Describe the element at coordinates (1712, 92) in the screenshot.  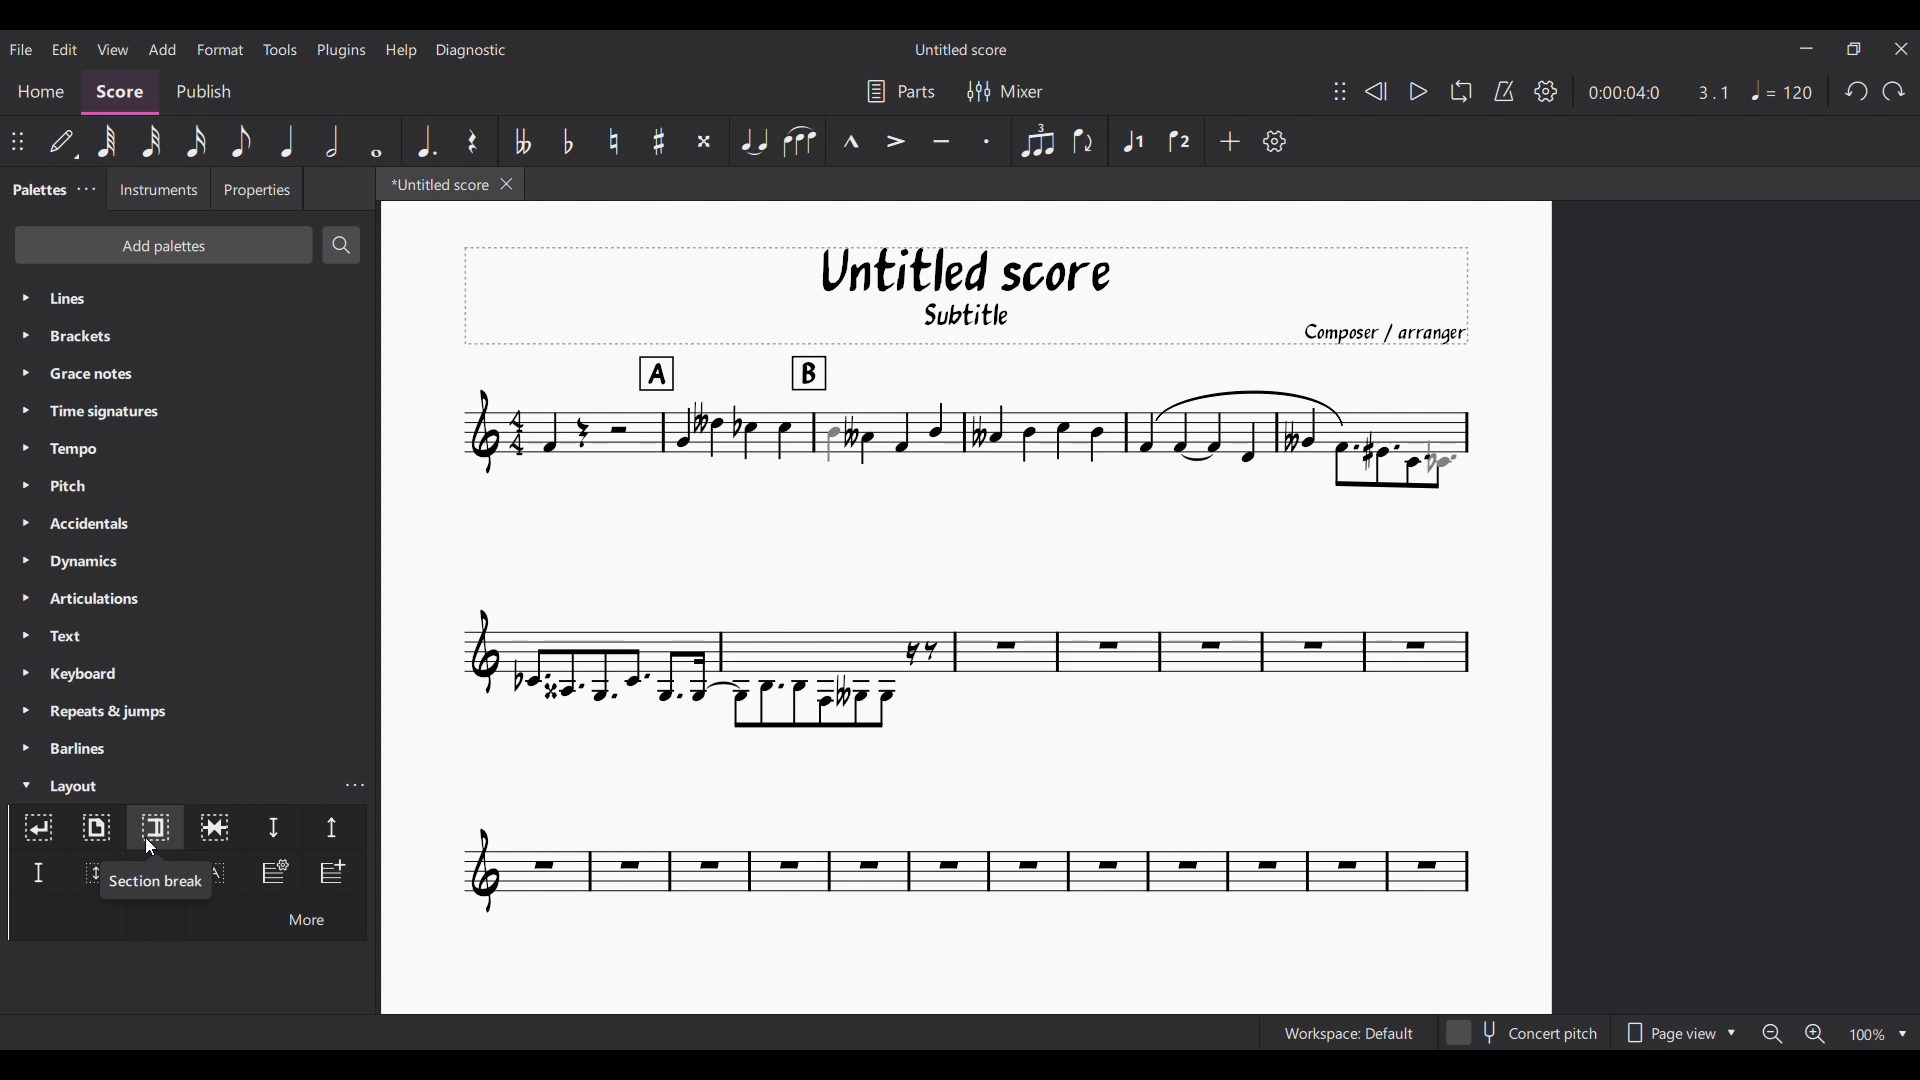
I see `3.1` at that location.